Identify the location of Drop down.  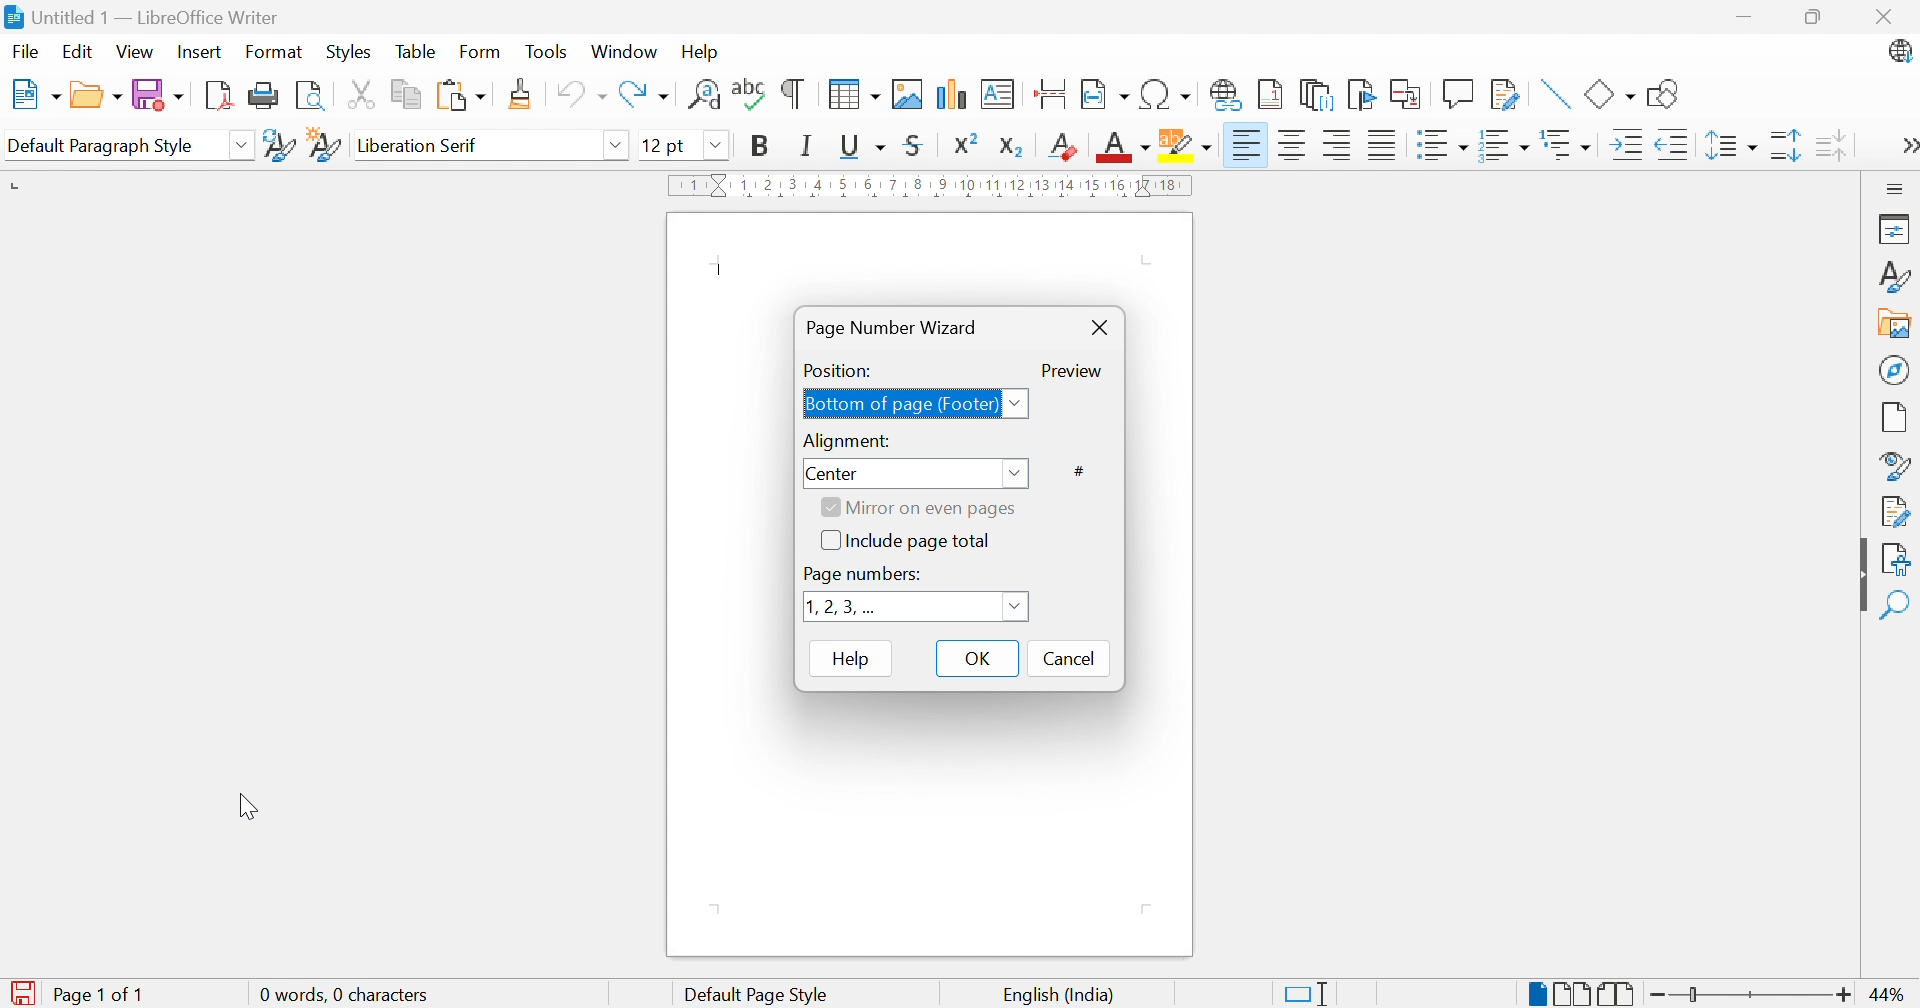
(1014, 470).